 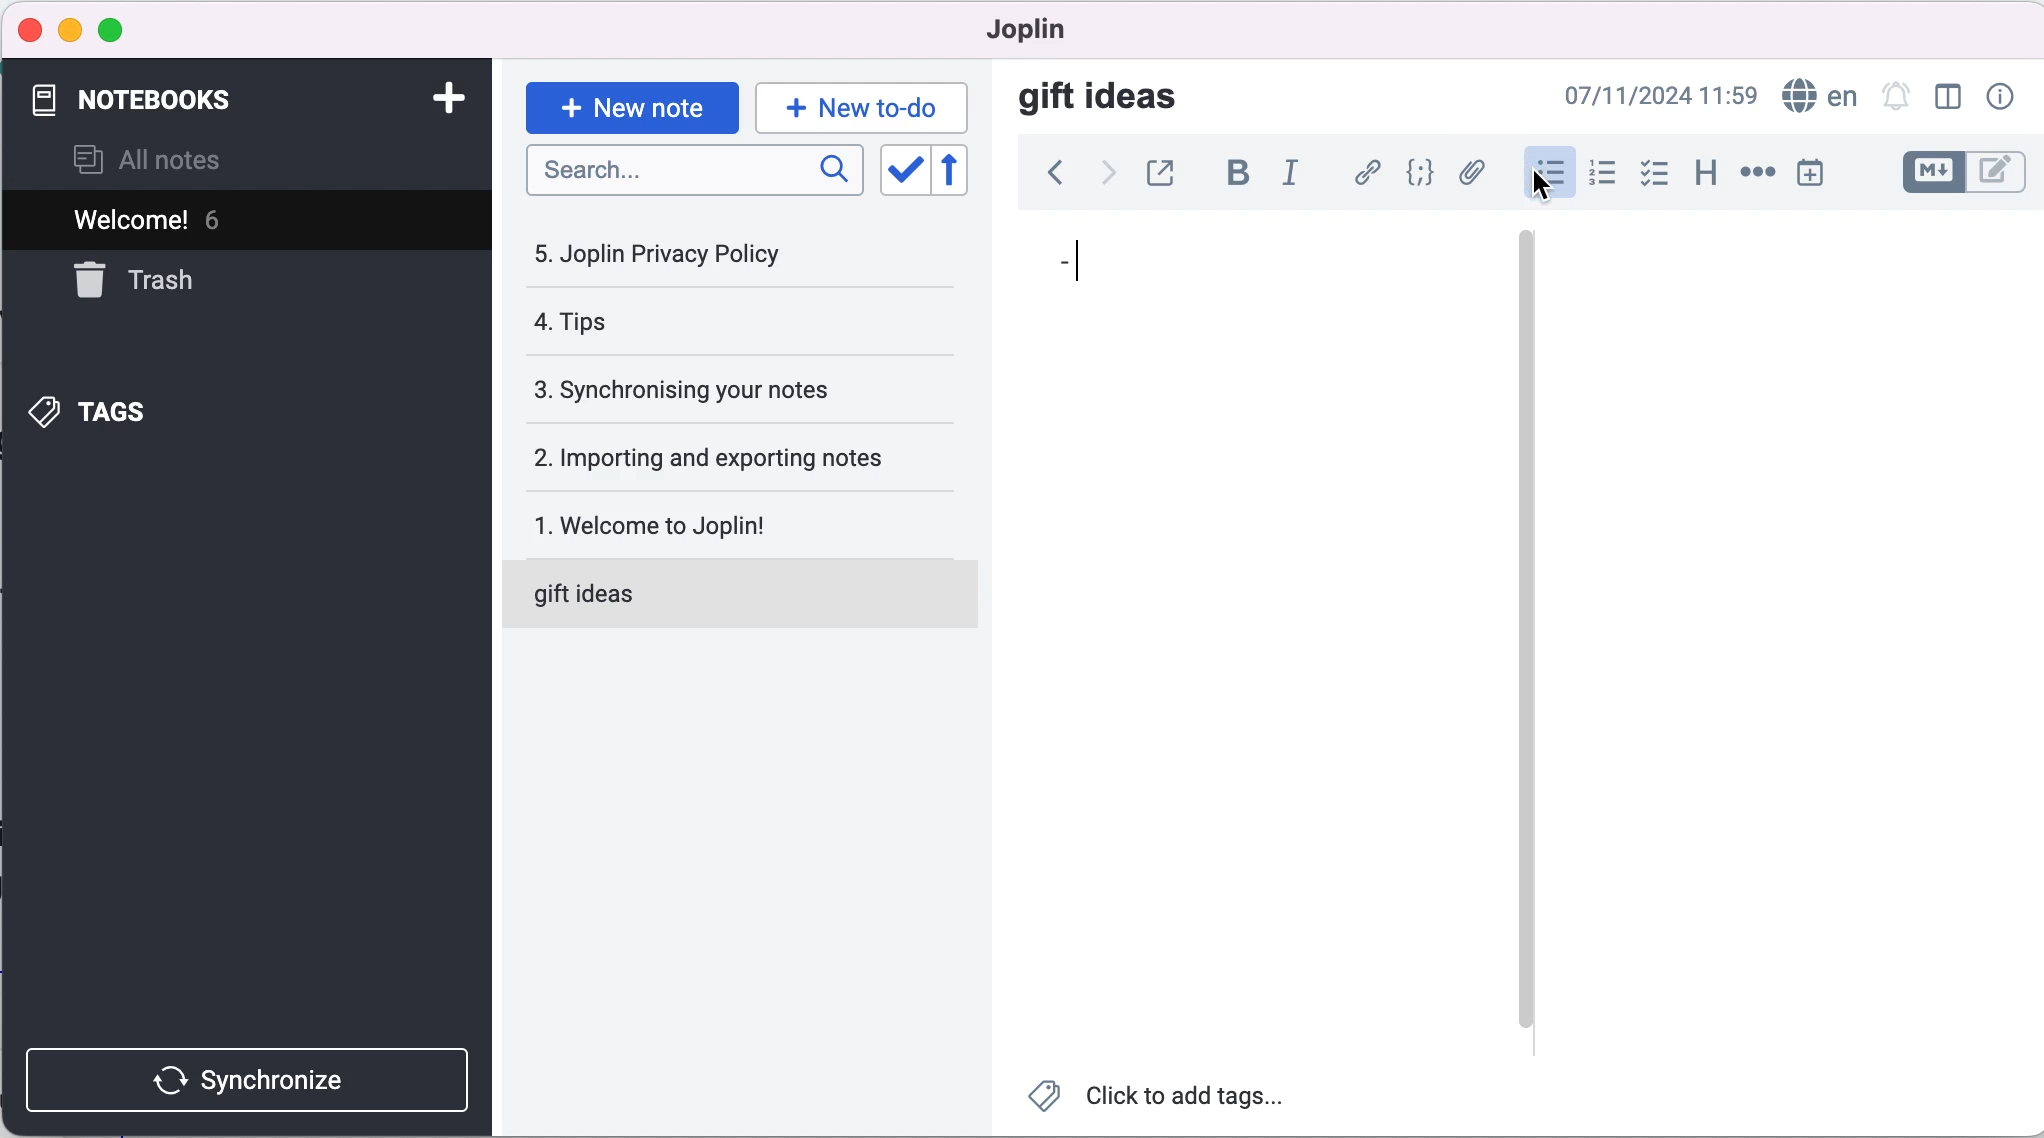 I want to click on joplin privacy policy, so click(x=672, y=254).